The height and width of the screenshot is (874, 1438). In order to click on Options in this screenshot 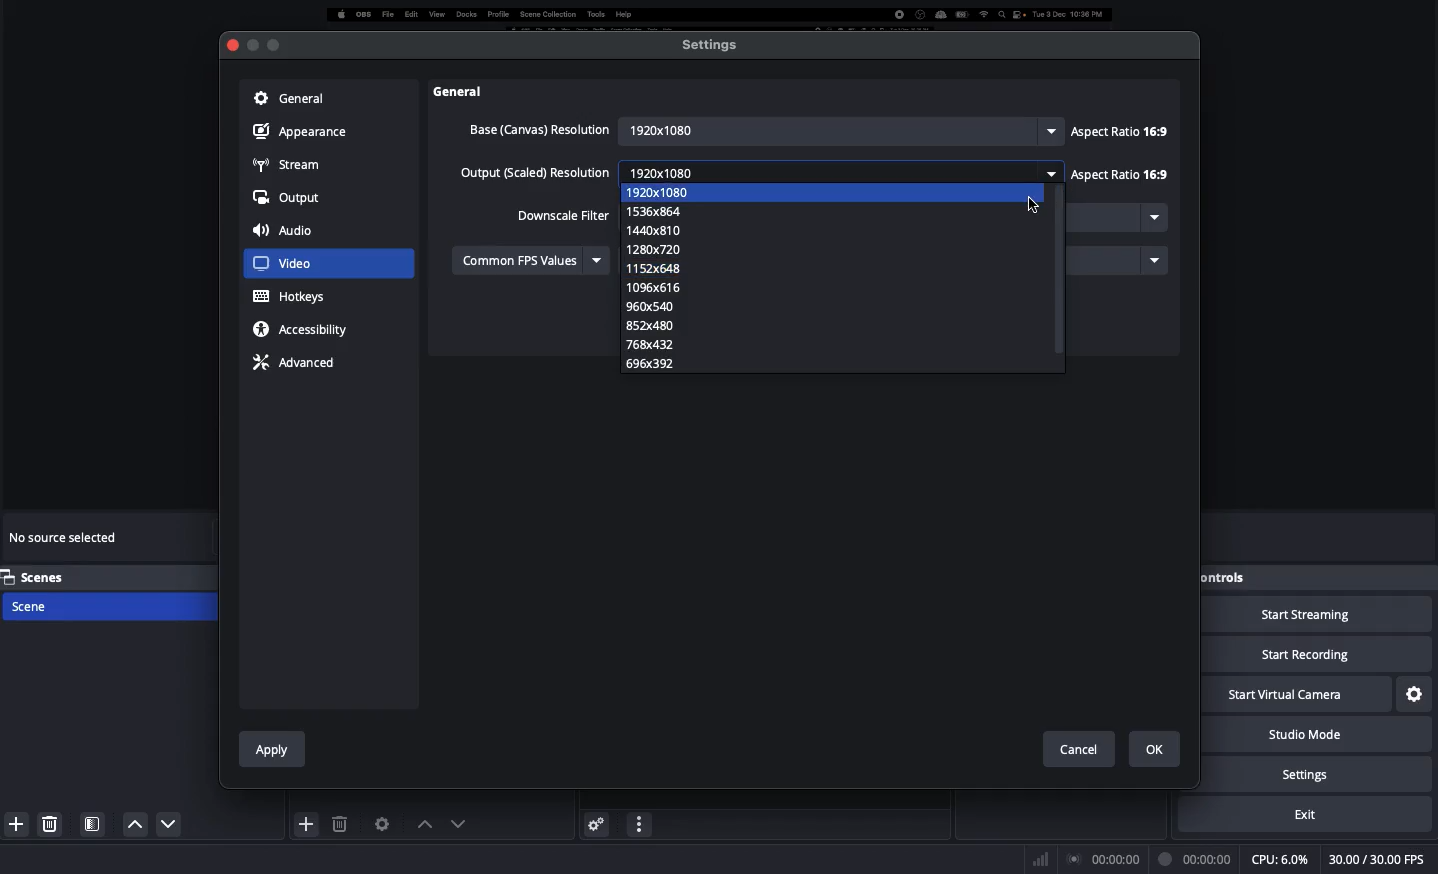, I will do `click(640, 822)`.